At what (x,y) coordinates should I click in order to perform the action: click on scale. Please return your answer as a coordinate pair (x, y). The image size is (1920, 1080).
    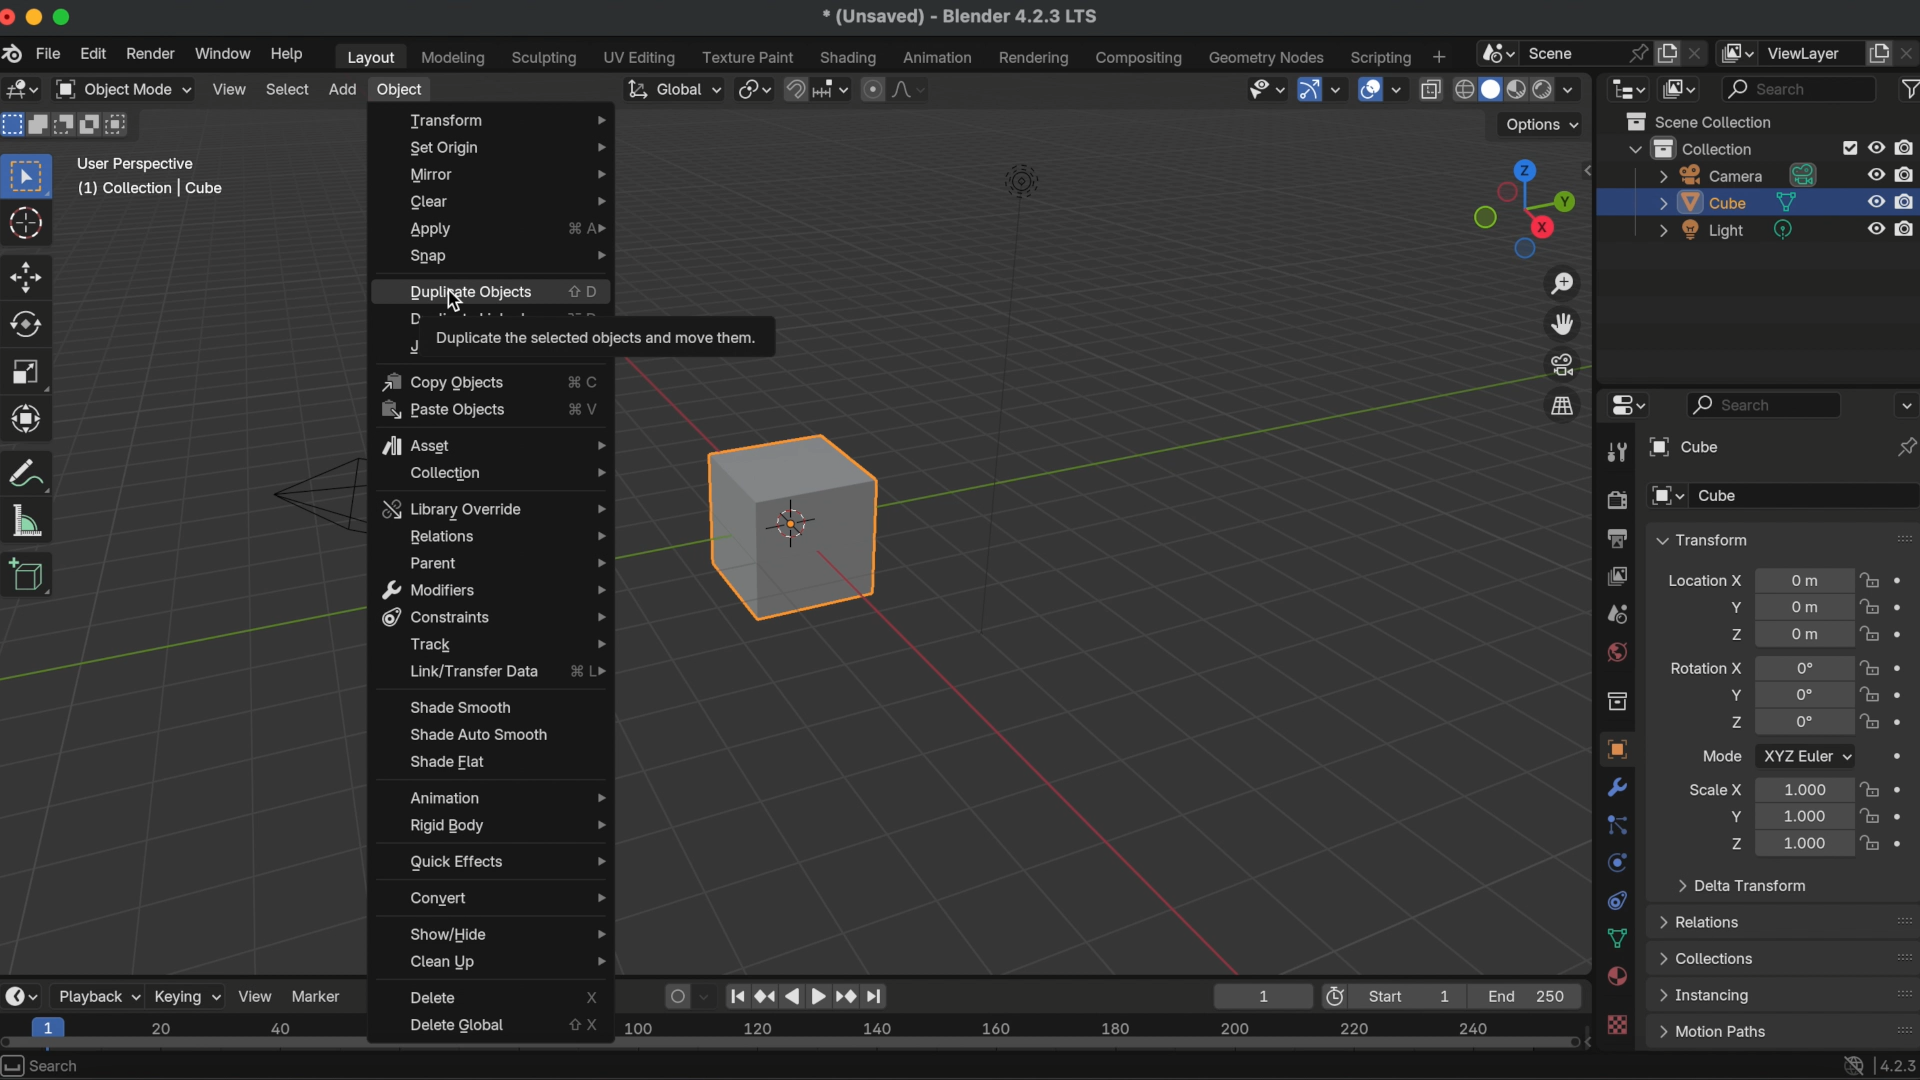
    Looking at the image, I should click on (28, 372).